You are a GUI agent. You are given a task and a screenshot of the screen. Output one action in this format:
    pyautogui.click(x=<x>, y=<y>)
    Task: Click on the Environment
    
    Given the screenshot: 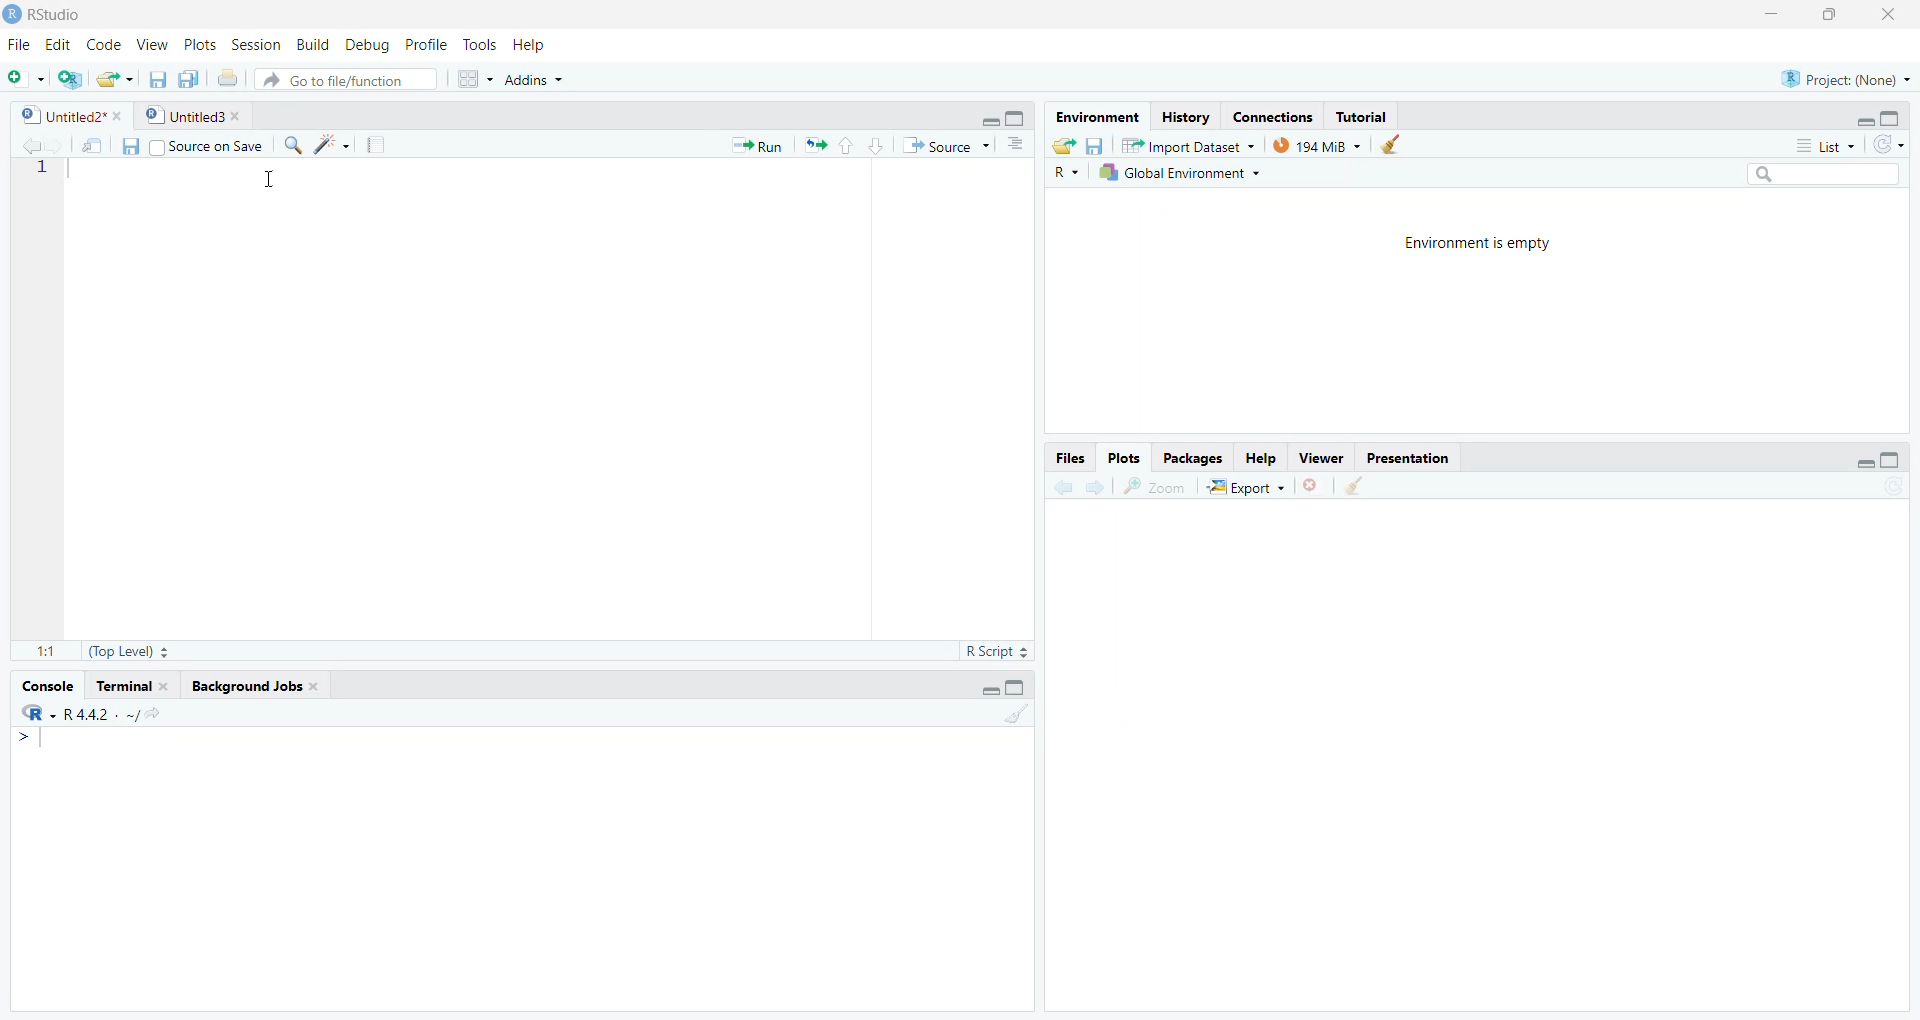 What is the action you would take?
    pyautogui.click(x=1095, y=116)
    